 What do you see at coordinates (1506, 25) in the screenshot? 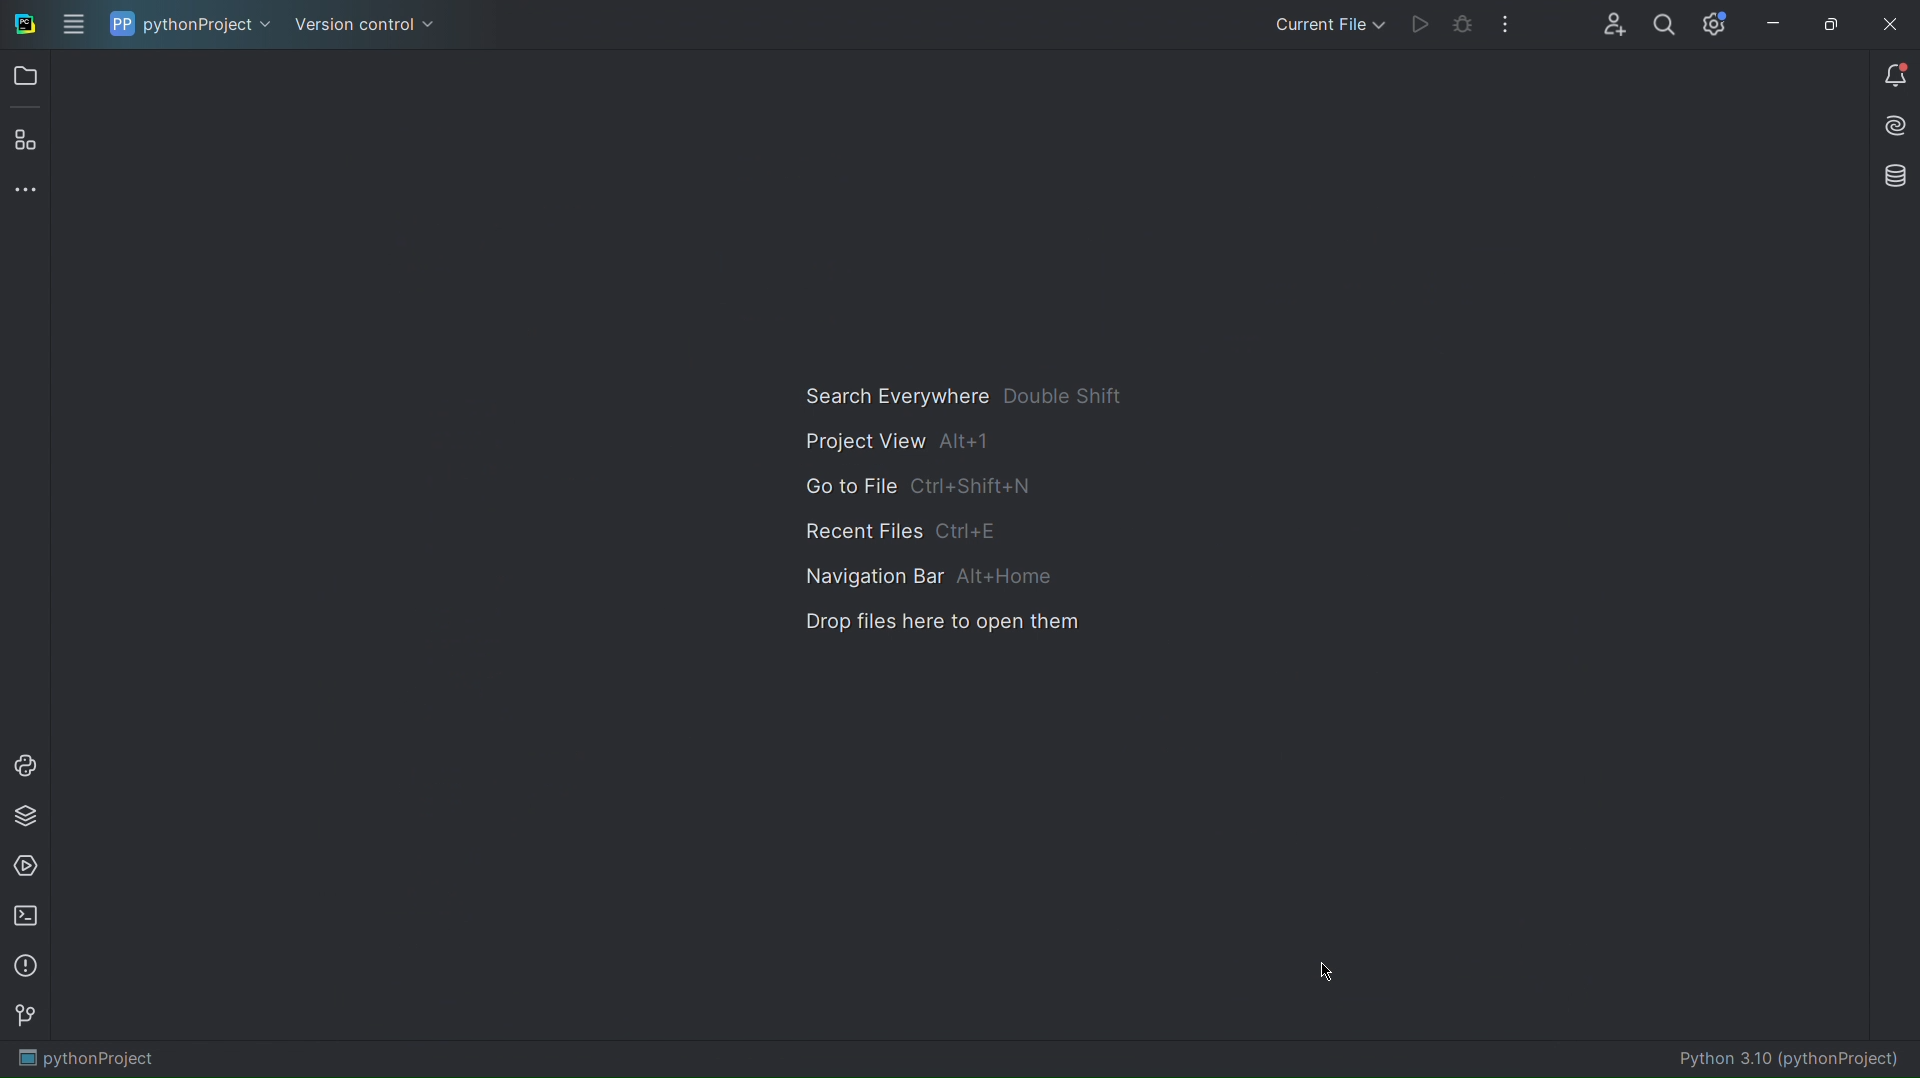
I see `More` at bounding box center [1506, 25].